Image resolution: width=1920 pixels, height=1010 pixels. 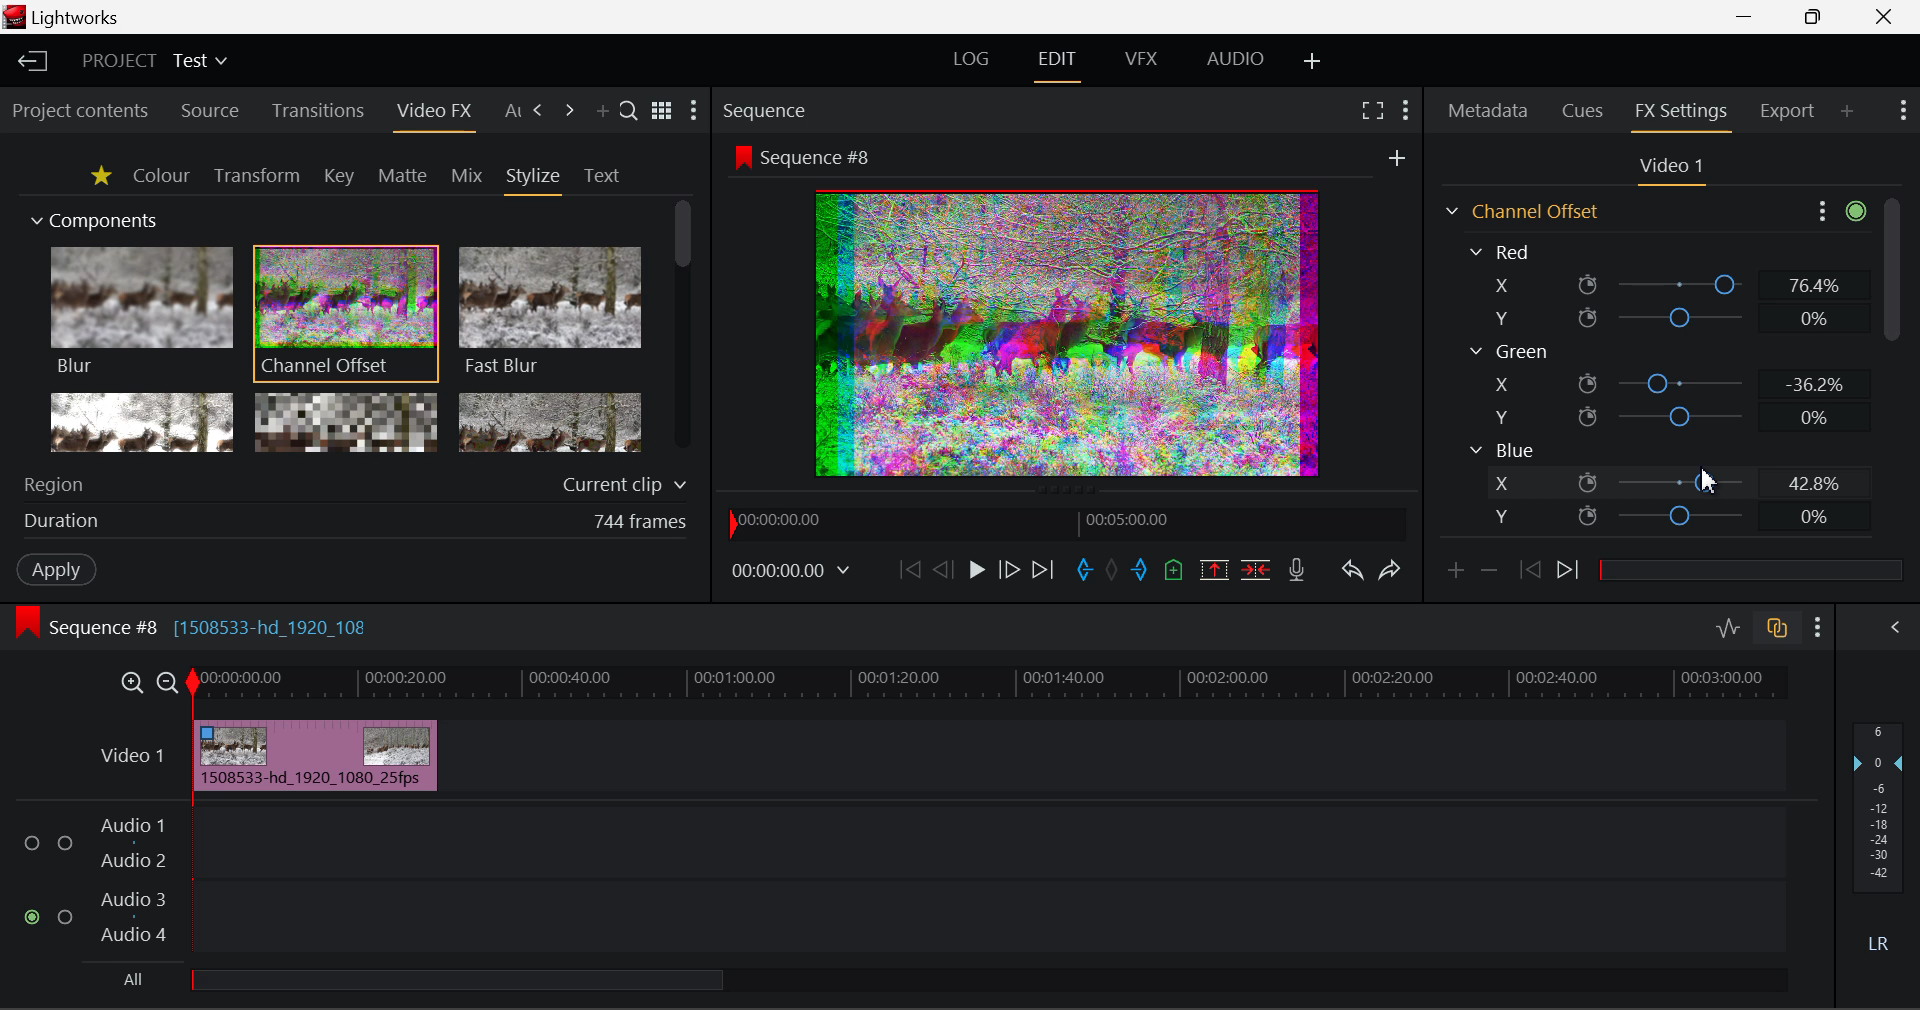 I want to click on Components Section, so click(x=92, y=217).